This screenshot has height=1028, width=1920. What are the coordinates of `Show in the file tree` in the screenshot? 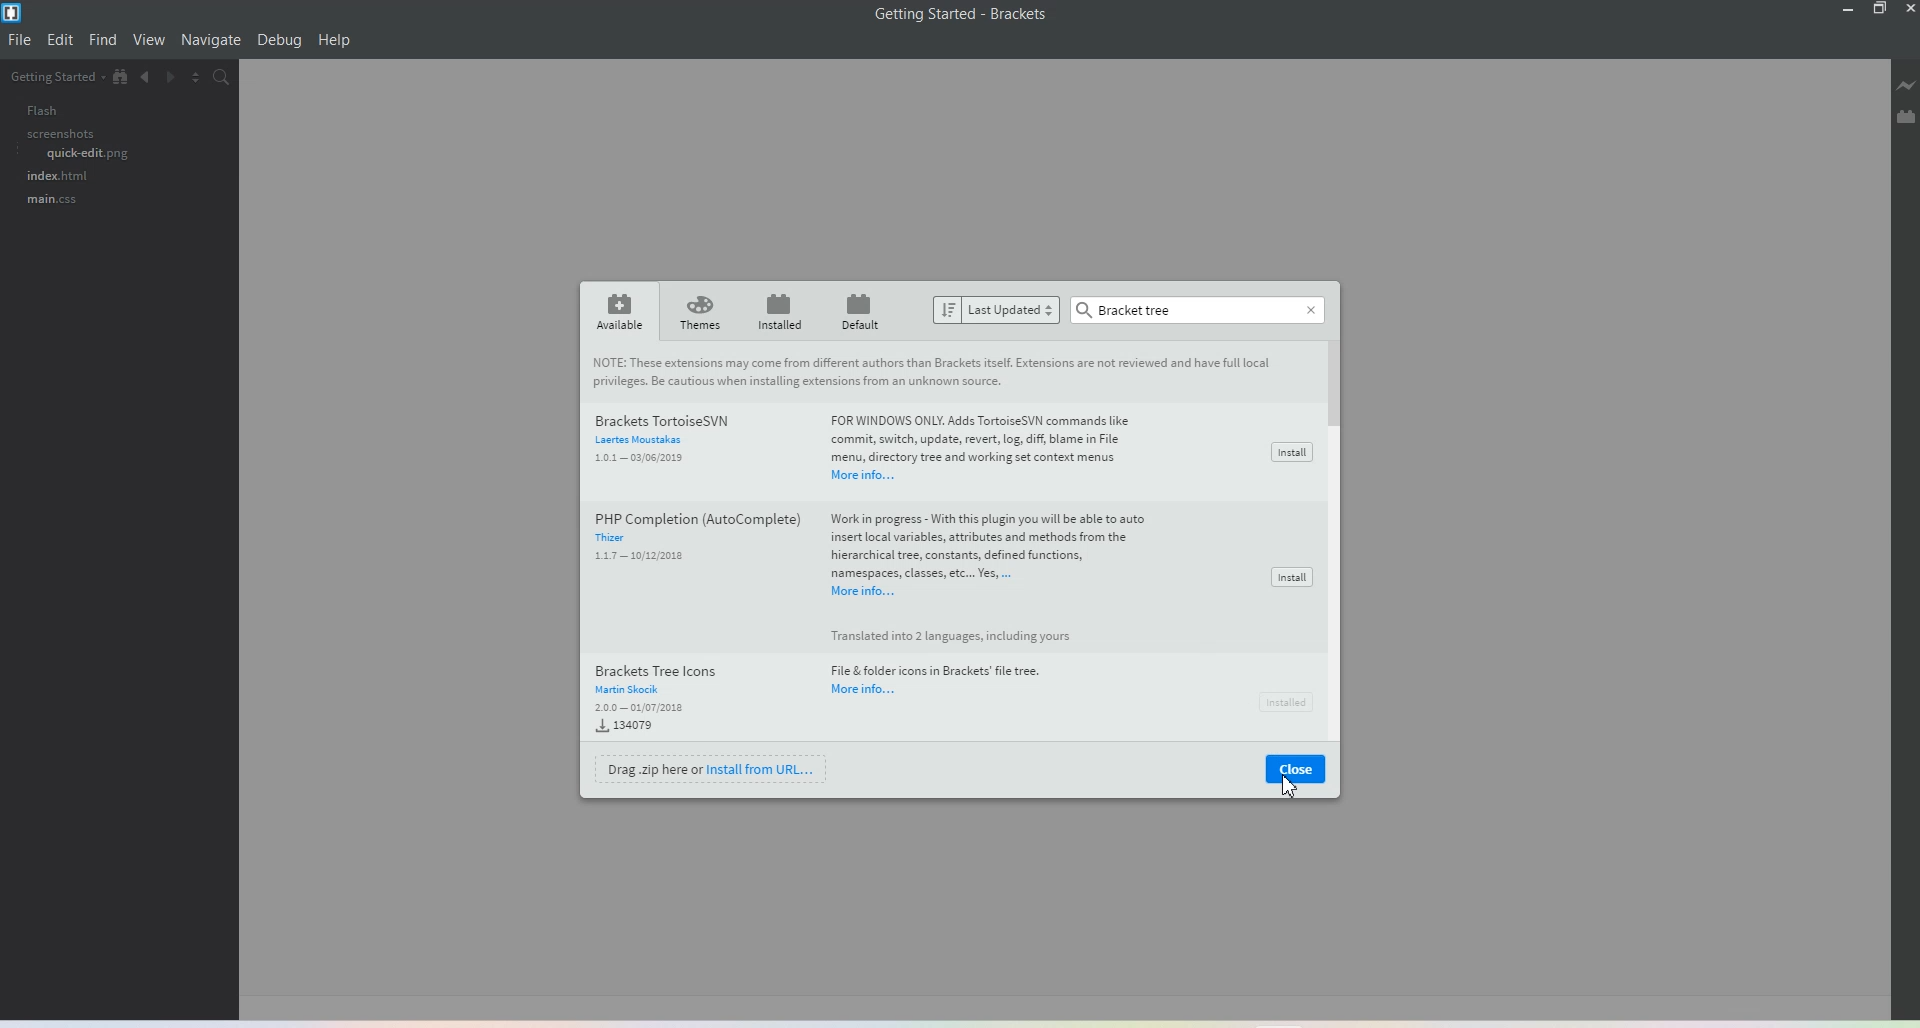 It's located at (121, 77).